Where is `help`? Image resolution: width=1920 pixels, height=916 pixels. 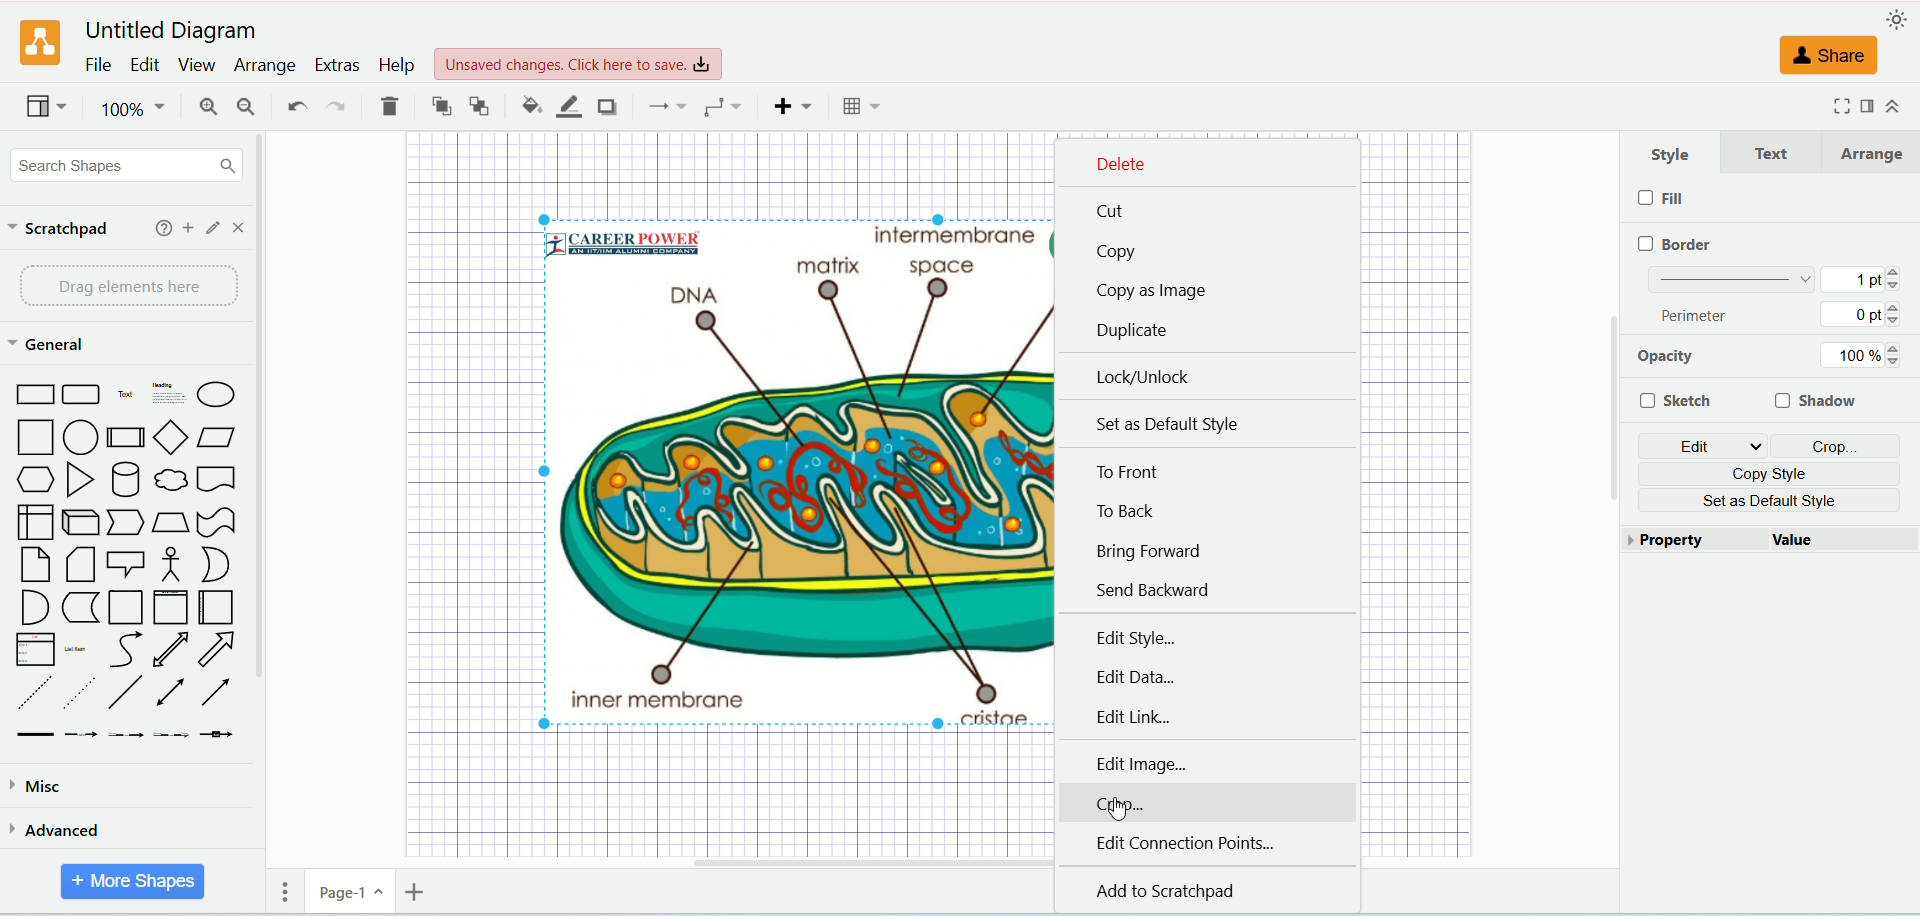
help is located at coordinates (161, 226).